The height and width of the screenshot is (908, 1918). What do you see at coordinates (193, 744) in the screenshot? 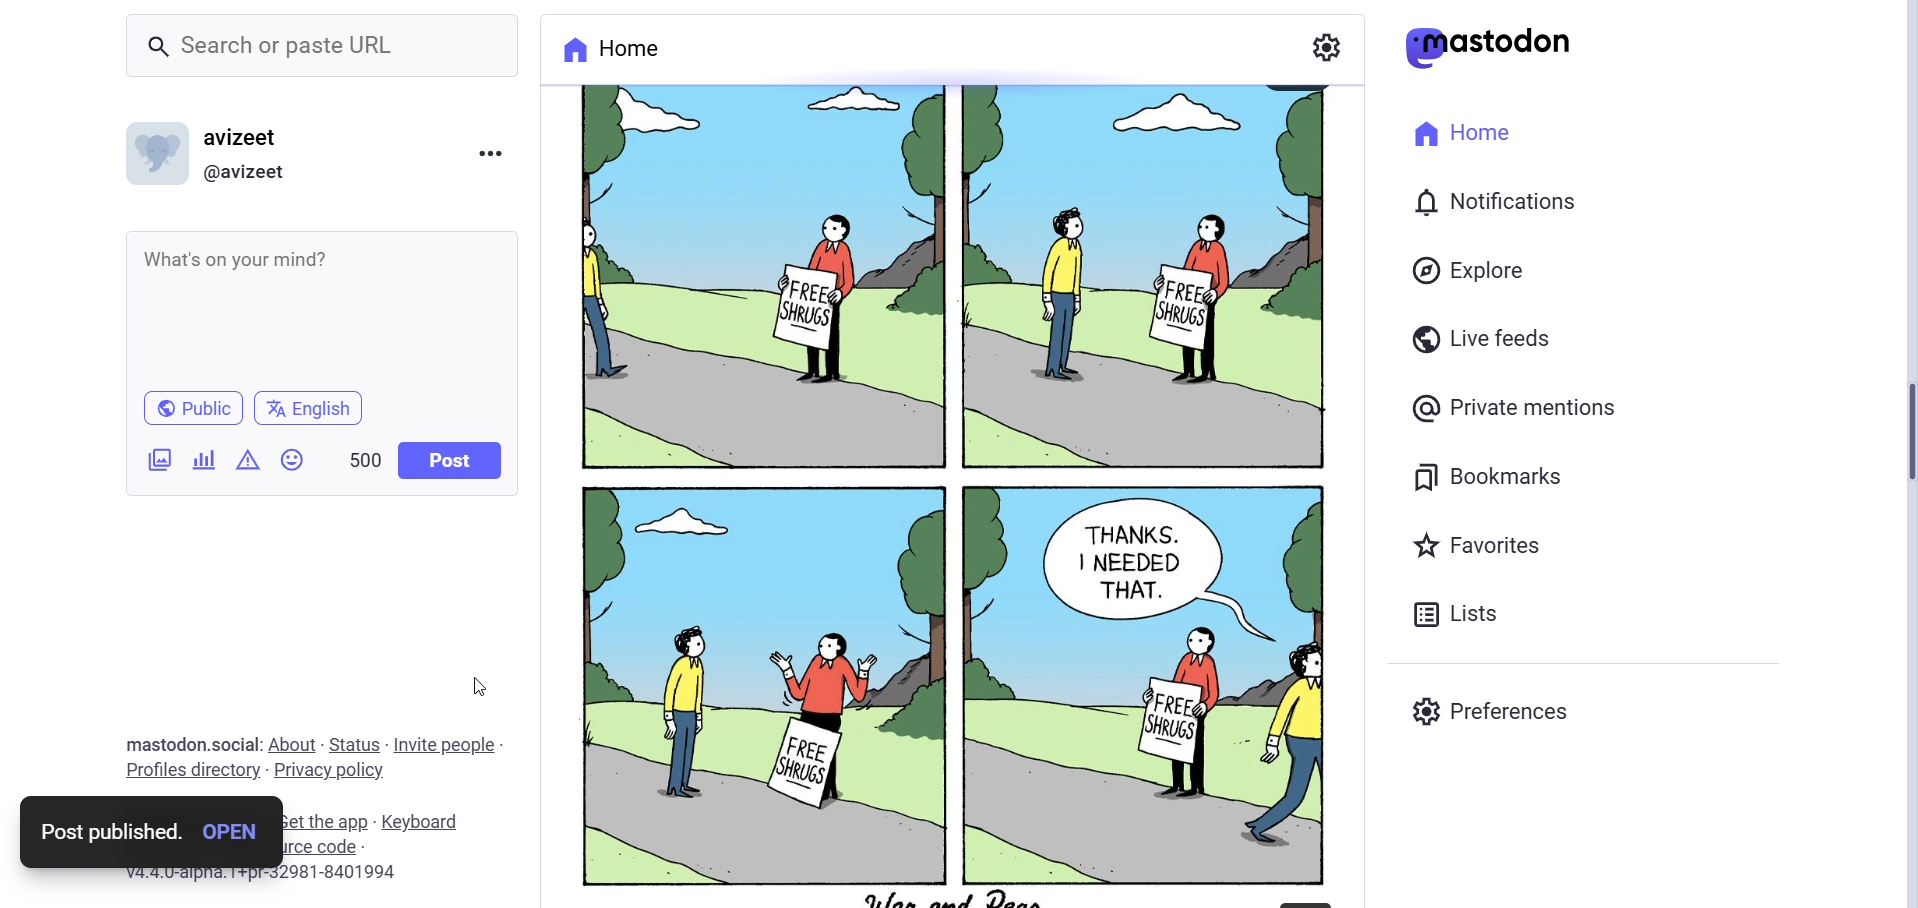
I see `Text` at bounding box center [193, 744].